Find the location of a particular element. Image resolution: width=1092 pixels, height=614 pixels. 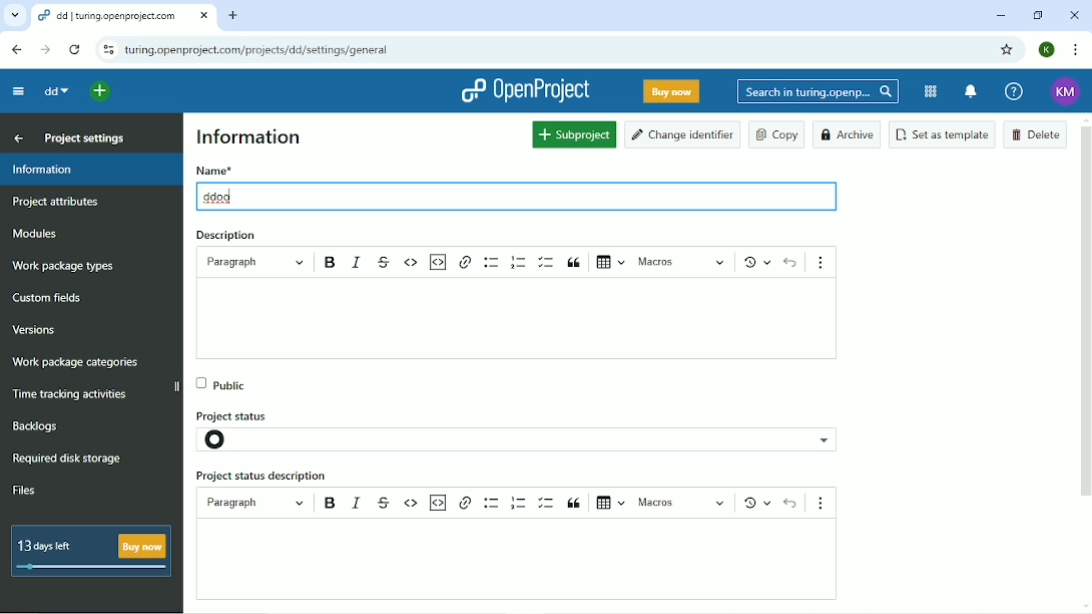

Archive is located at coordinates (848, 135).